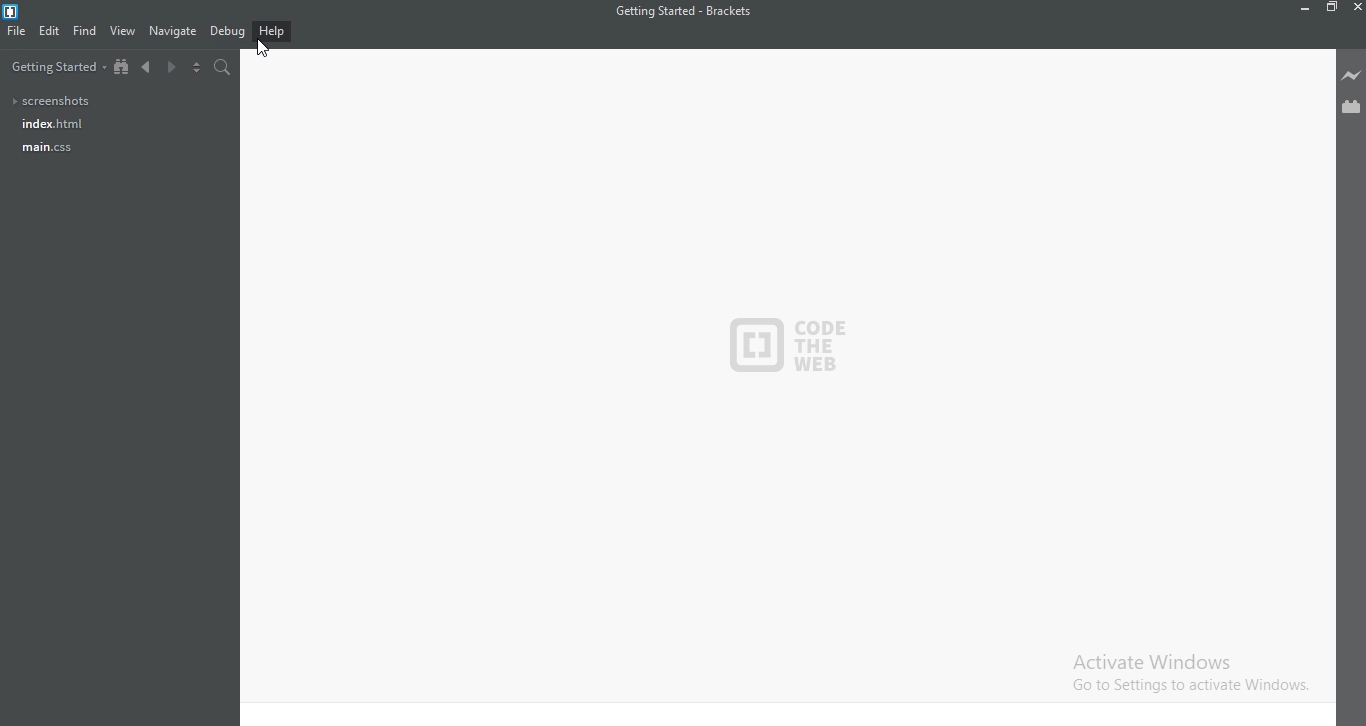  What do you see at coordinates (123, 68) in the screenshot?
I see `Show file tree` at bounding box center [123, 68].